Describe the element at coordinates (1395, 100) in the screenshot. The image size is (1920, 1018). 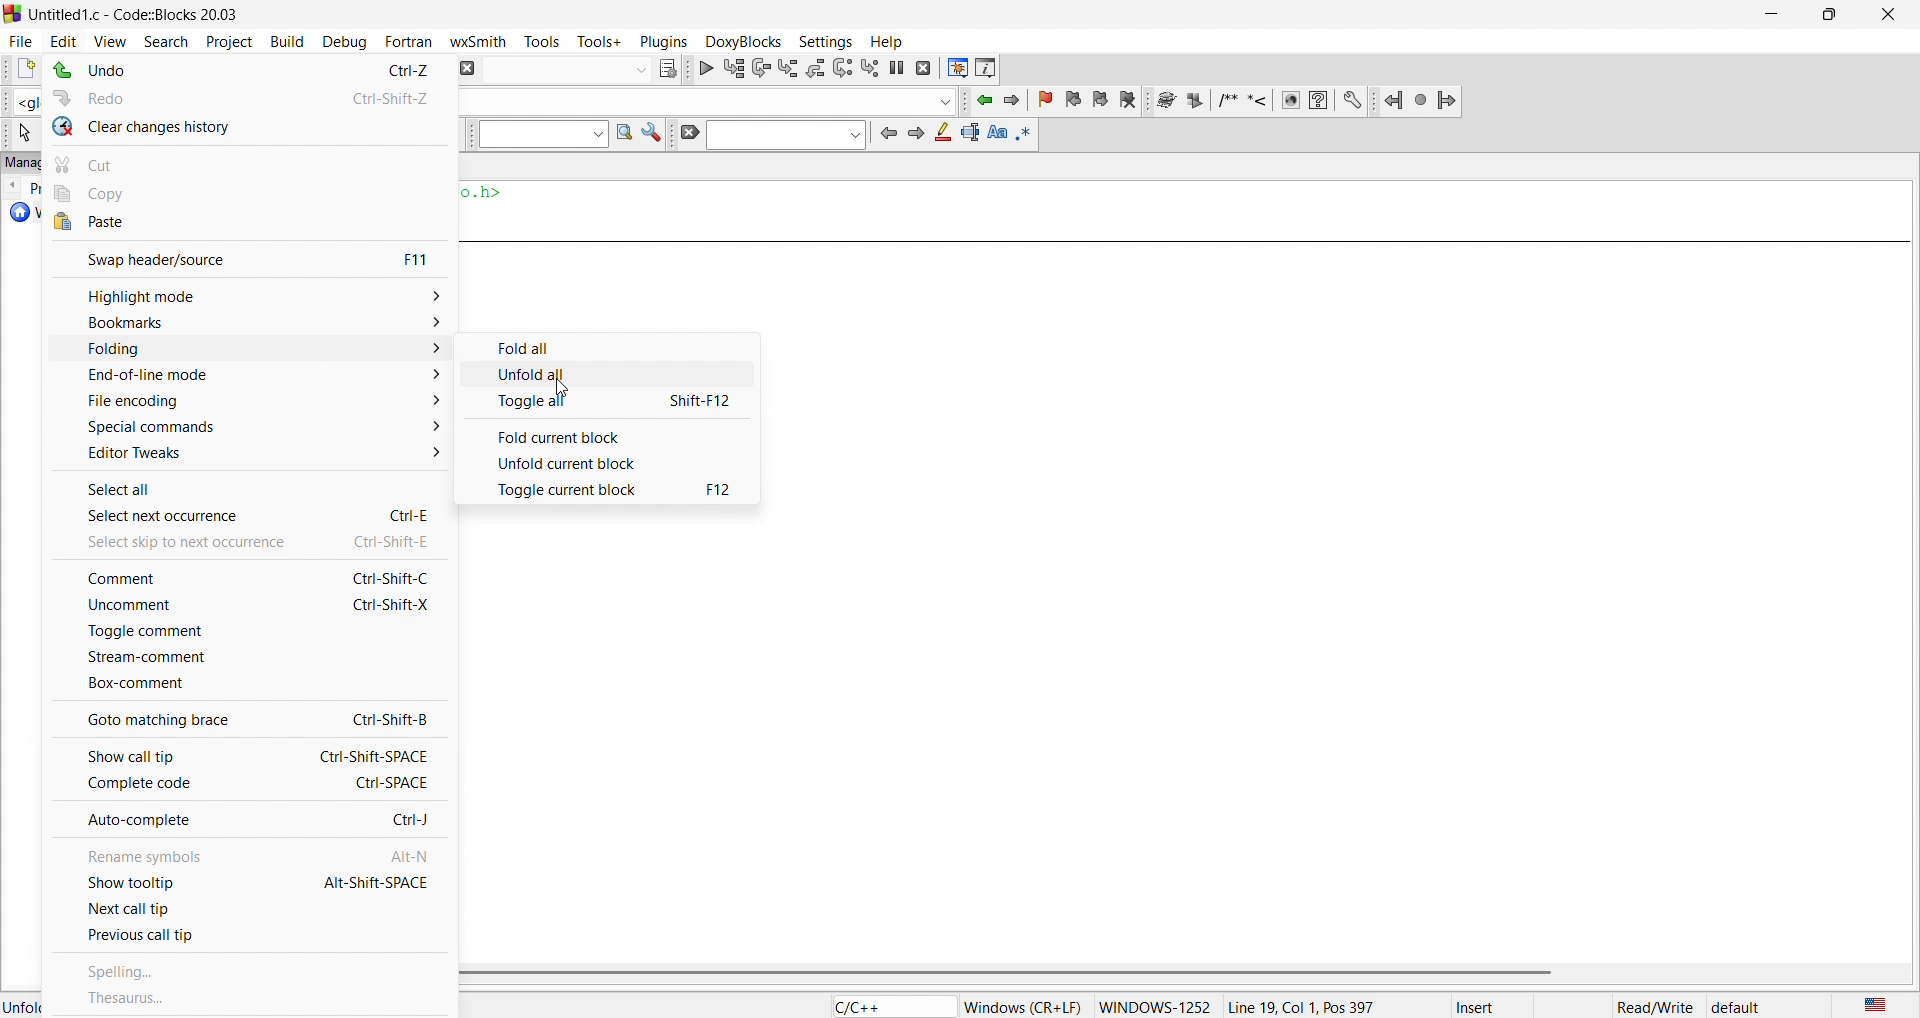
I see `jump back` at that location.